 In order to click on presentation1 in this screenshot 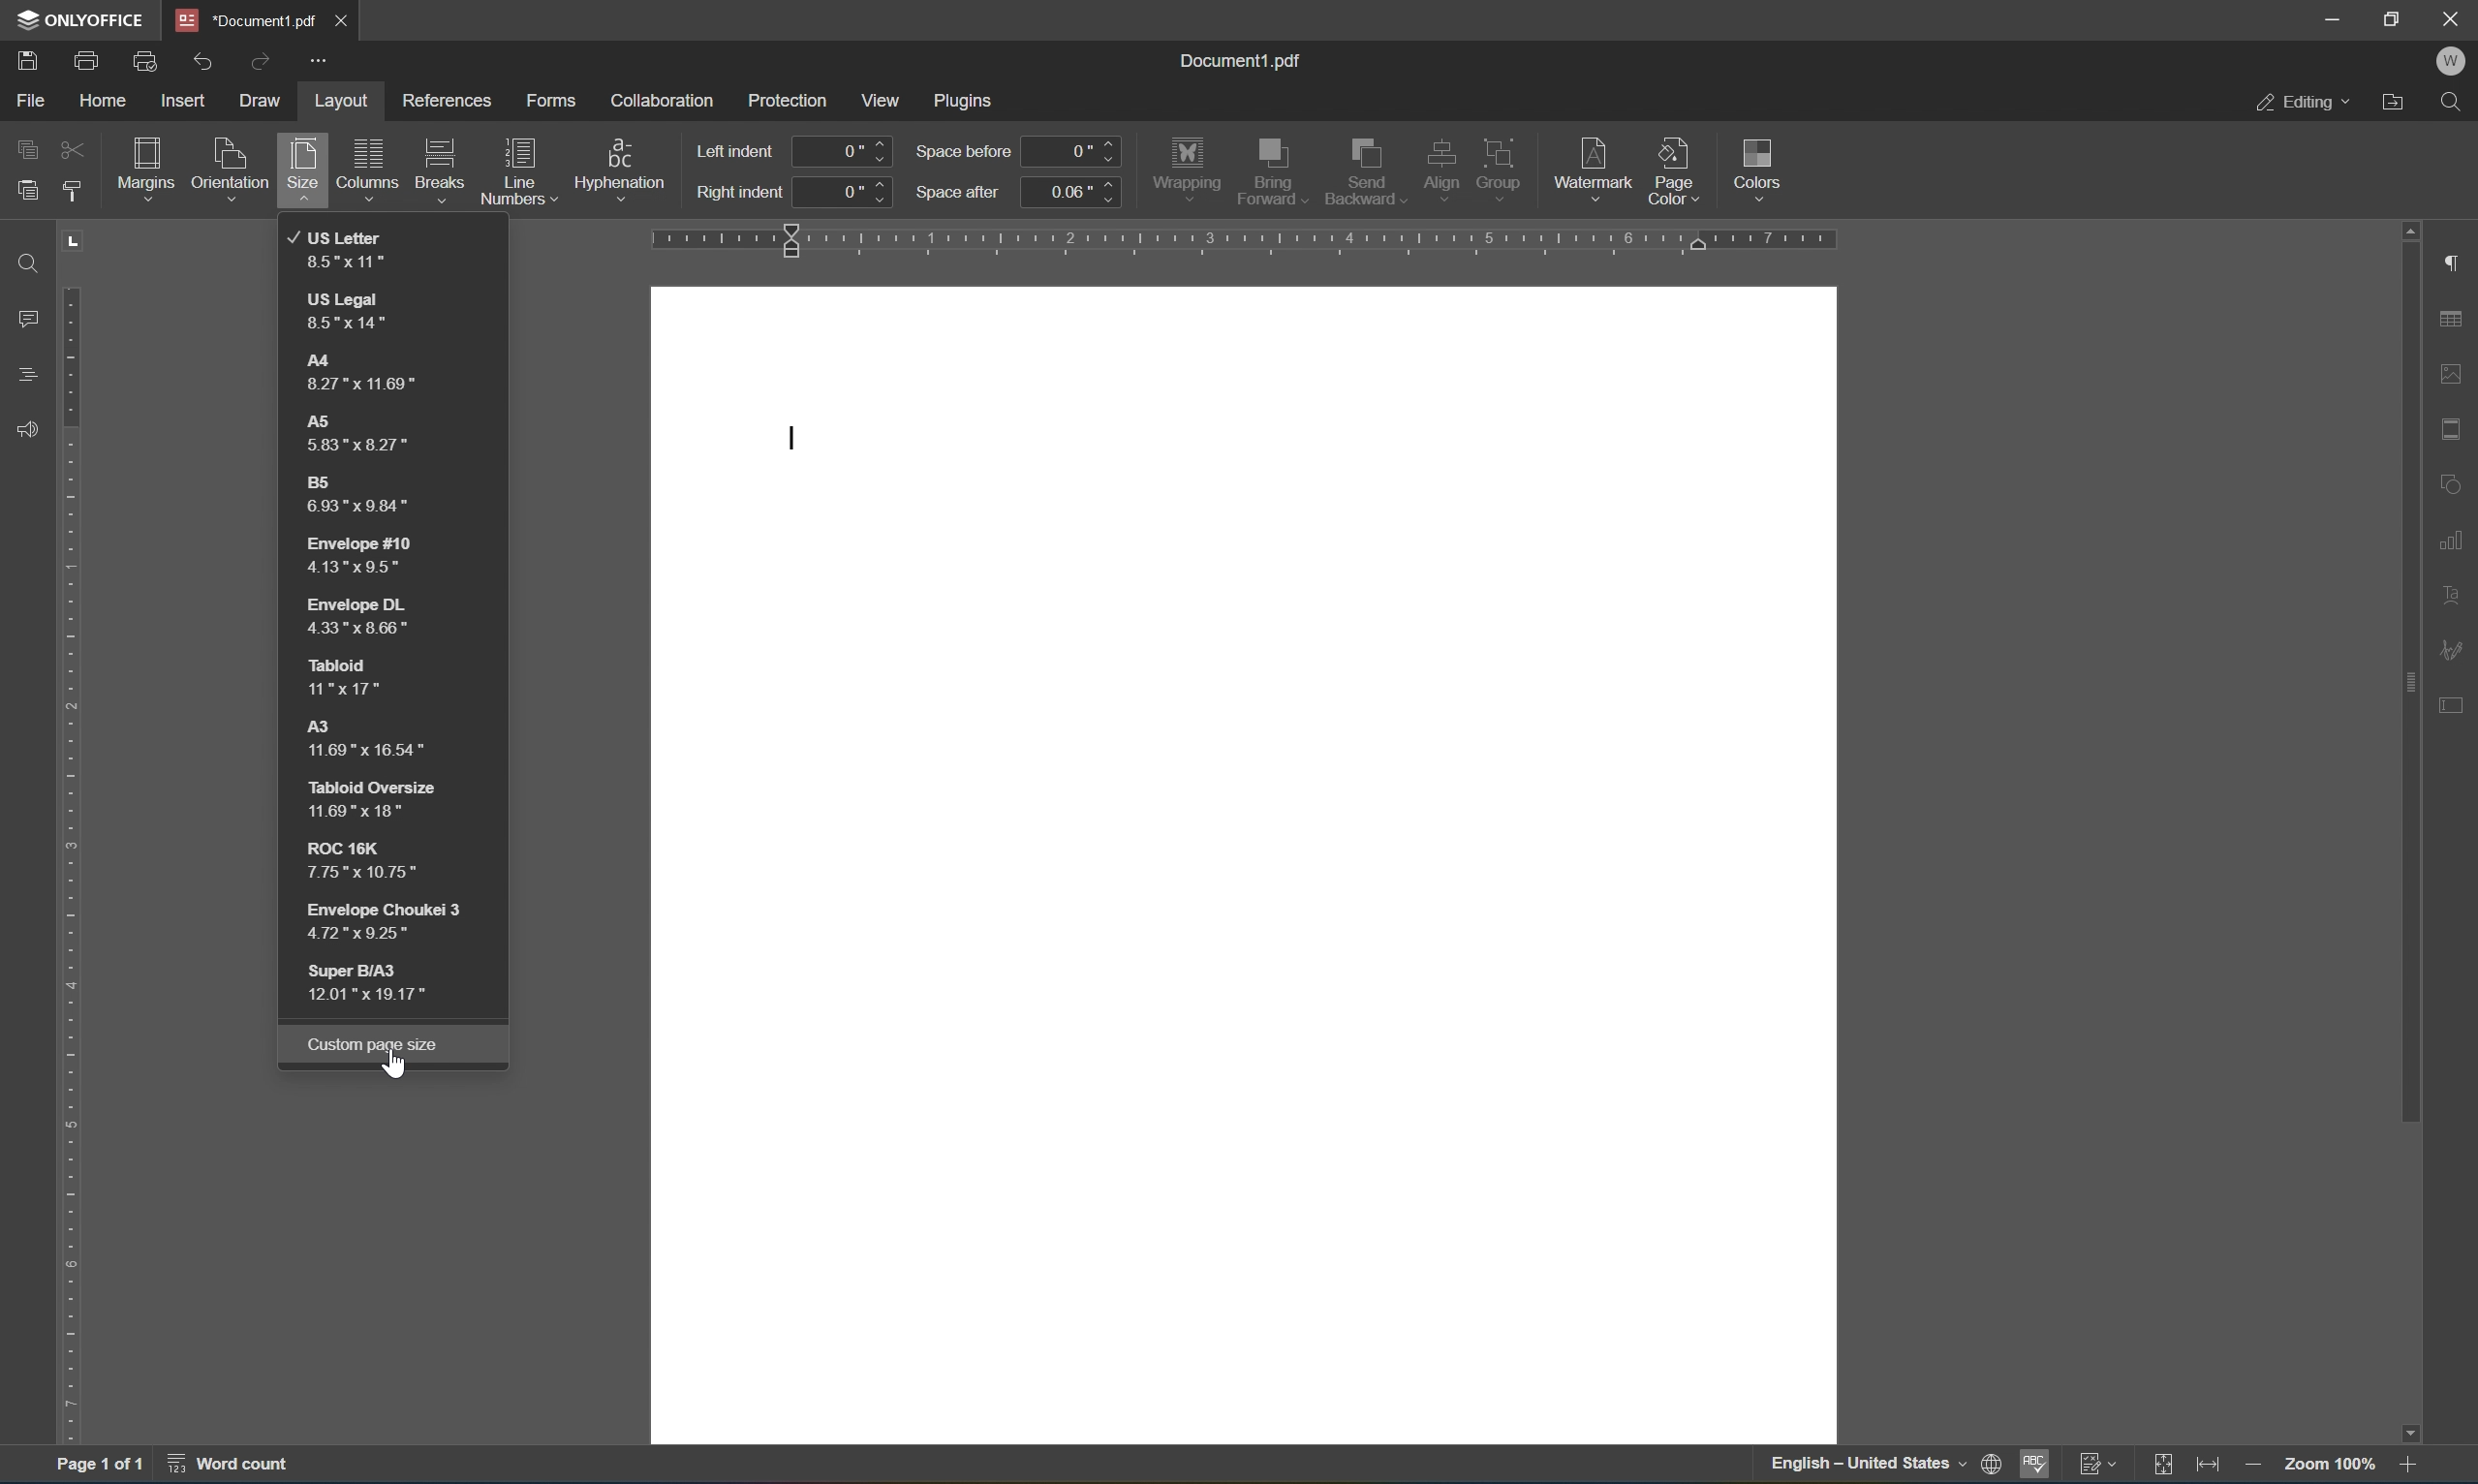, I will do `click(246, 19)`.